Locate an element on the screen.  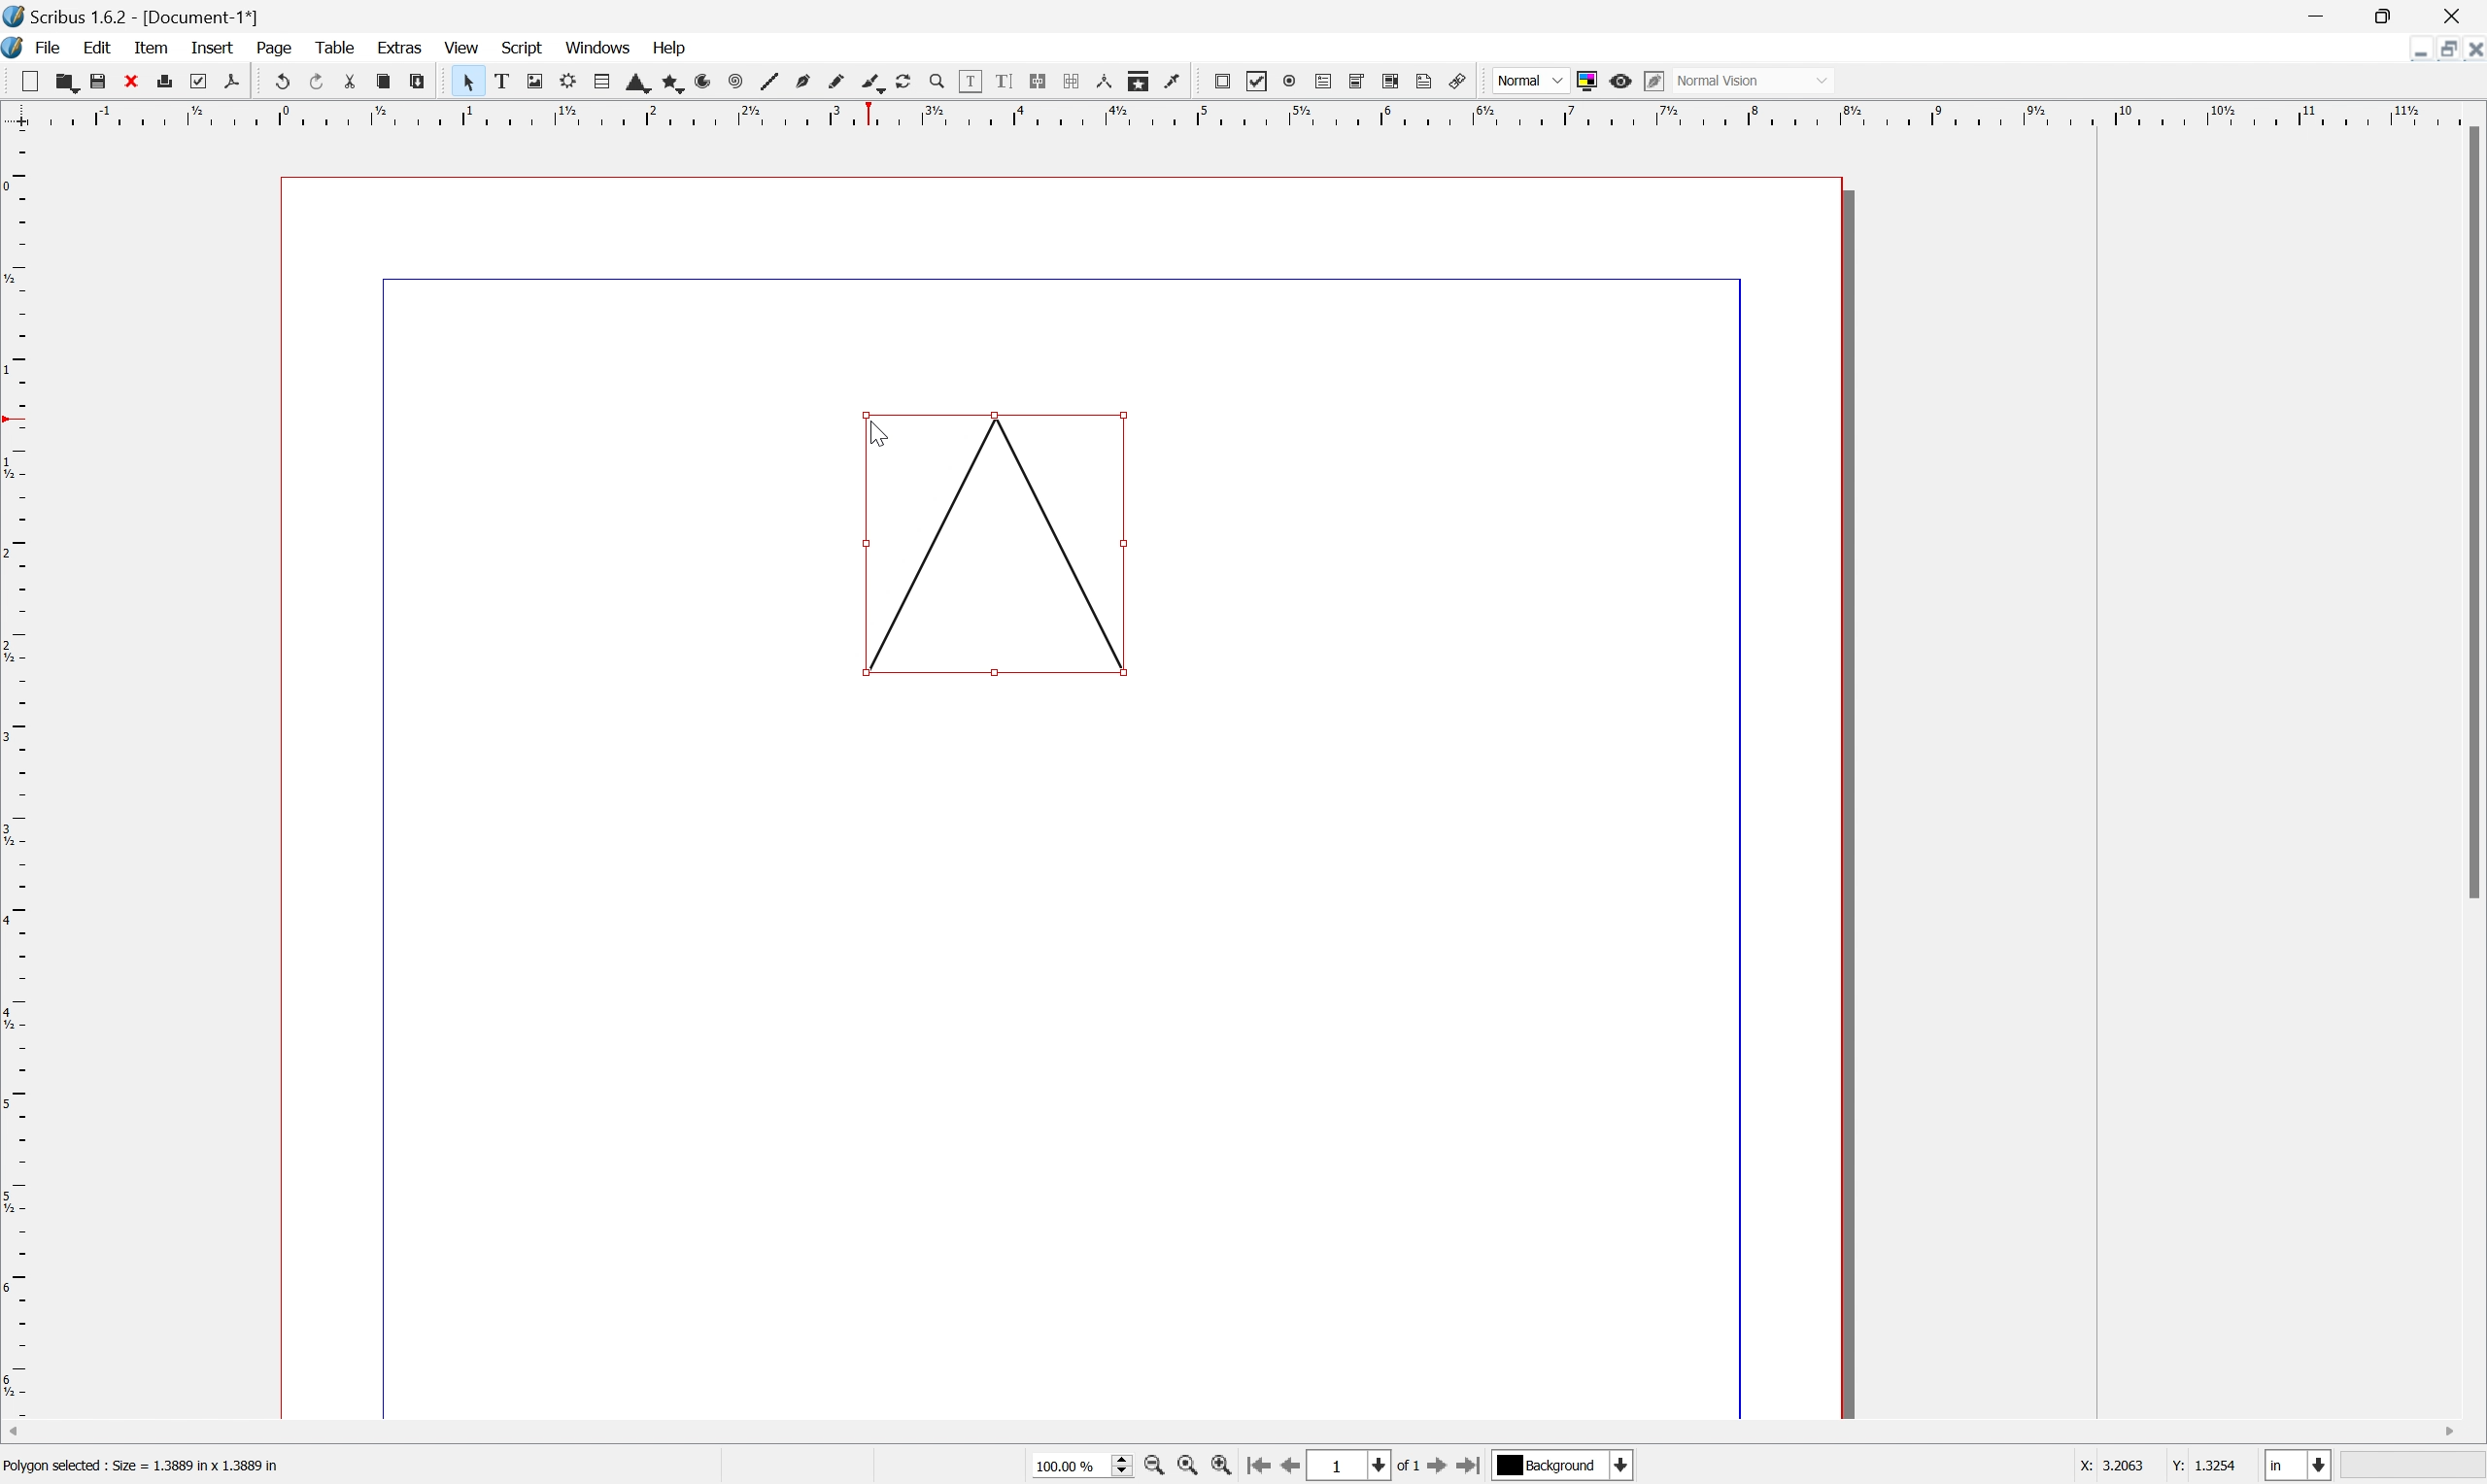
Edit in preview mode is located at coordinates (1654, 82).